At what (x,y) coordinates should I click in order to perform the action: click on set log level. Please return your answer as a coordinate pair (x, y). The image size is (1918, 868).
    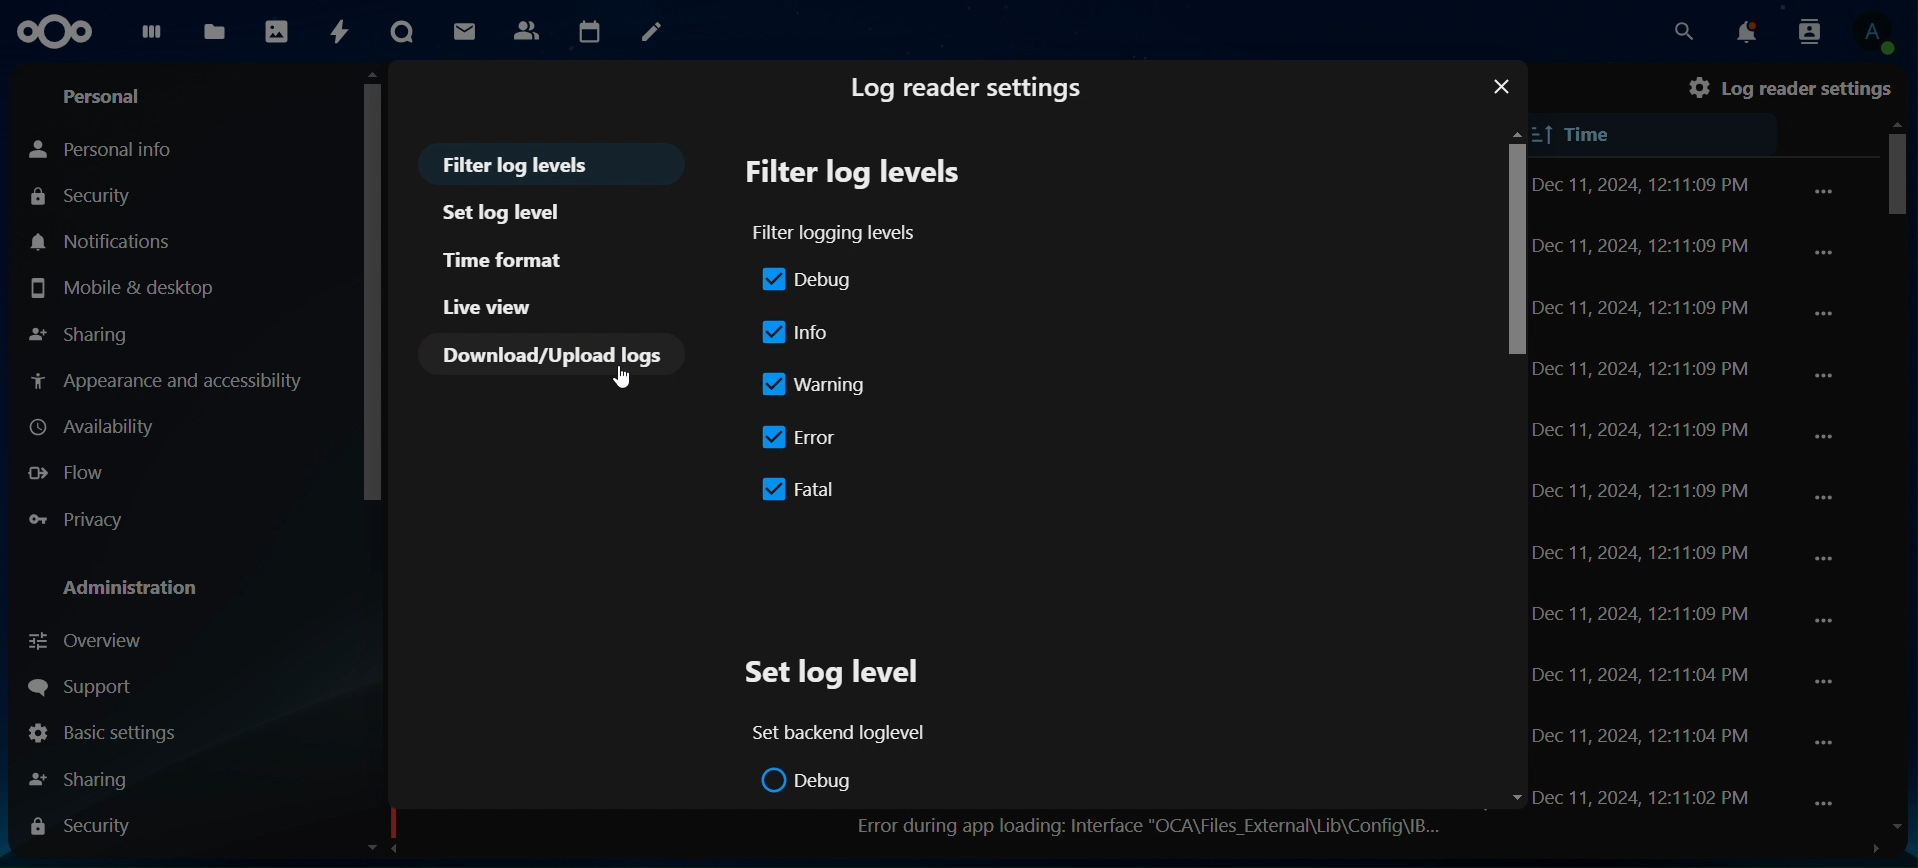
    Looking at the image, I should click on (833, 671).